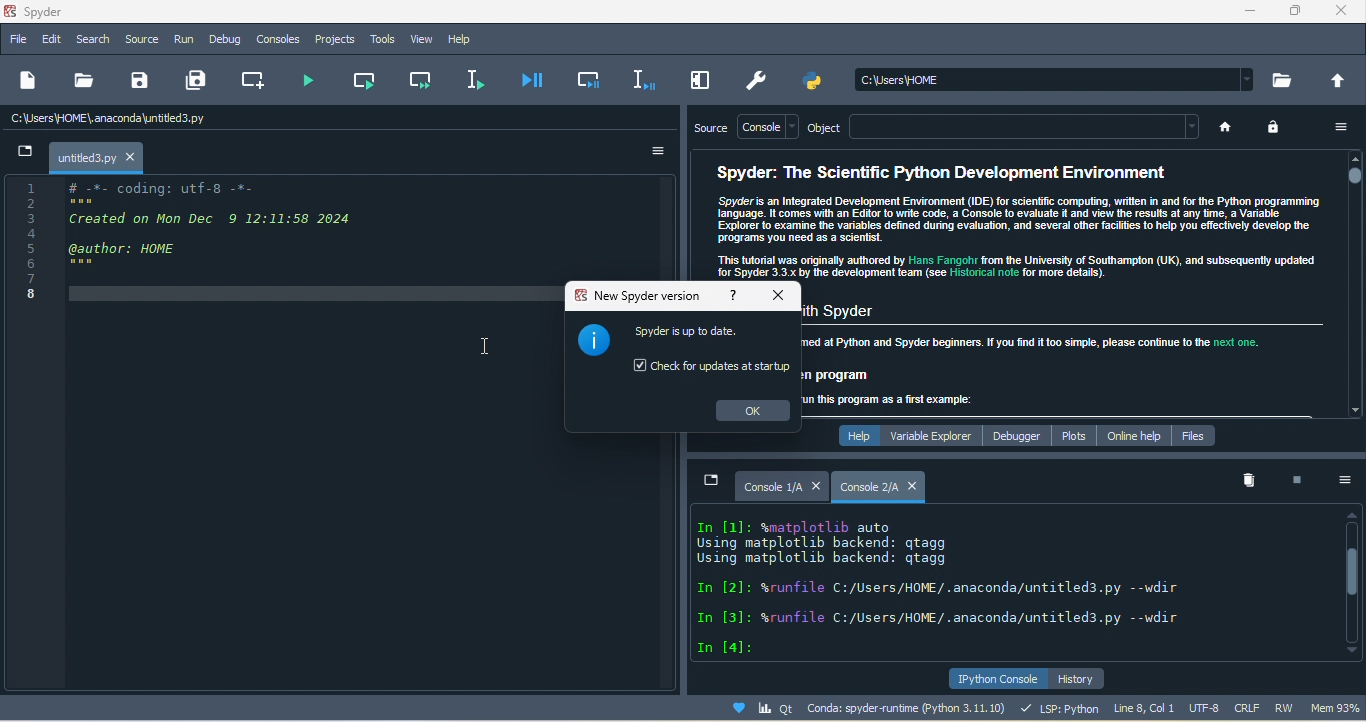 This screenshot has width=1366, height=722. I want to click on search, so click(91, 40).